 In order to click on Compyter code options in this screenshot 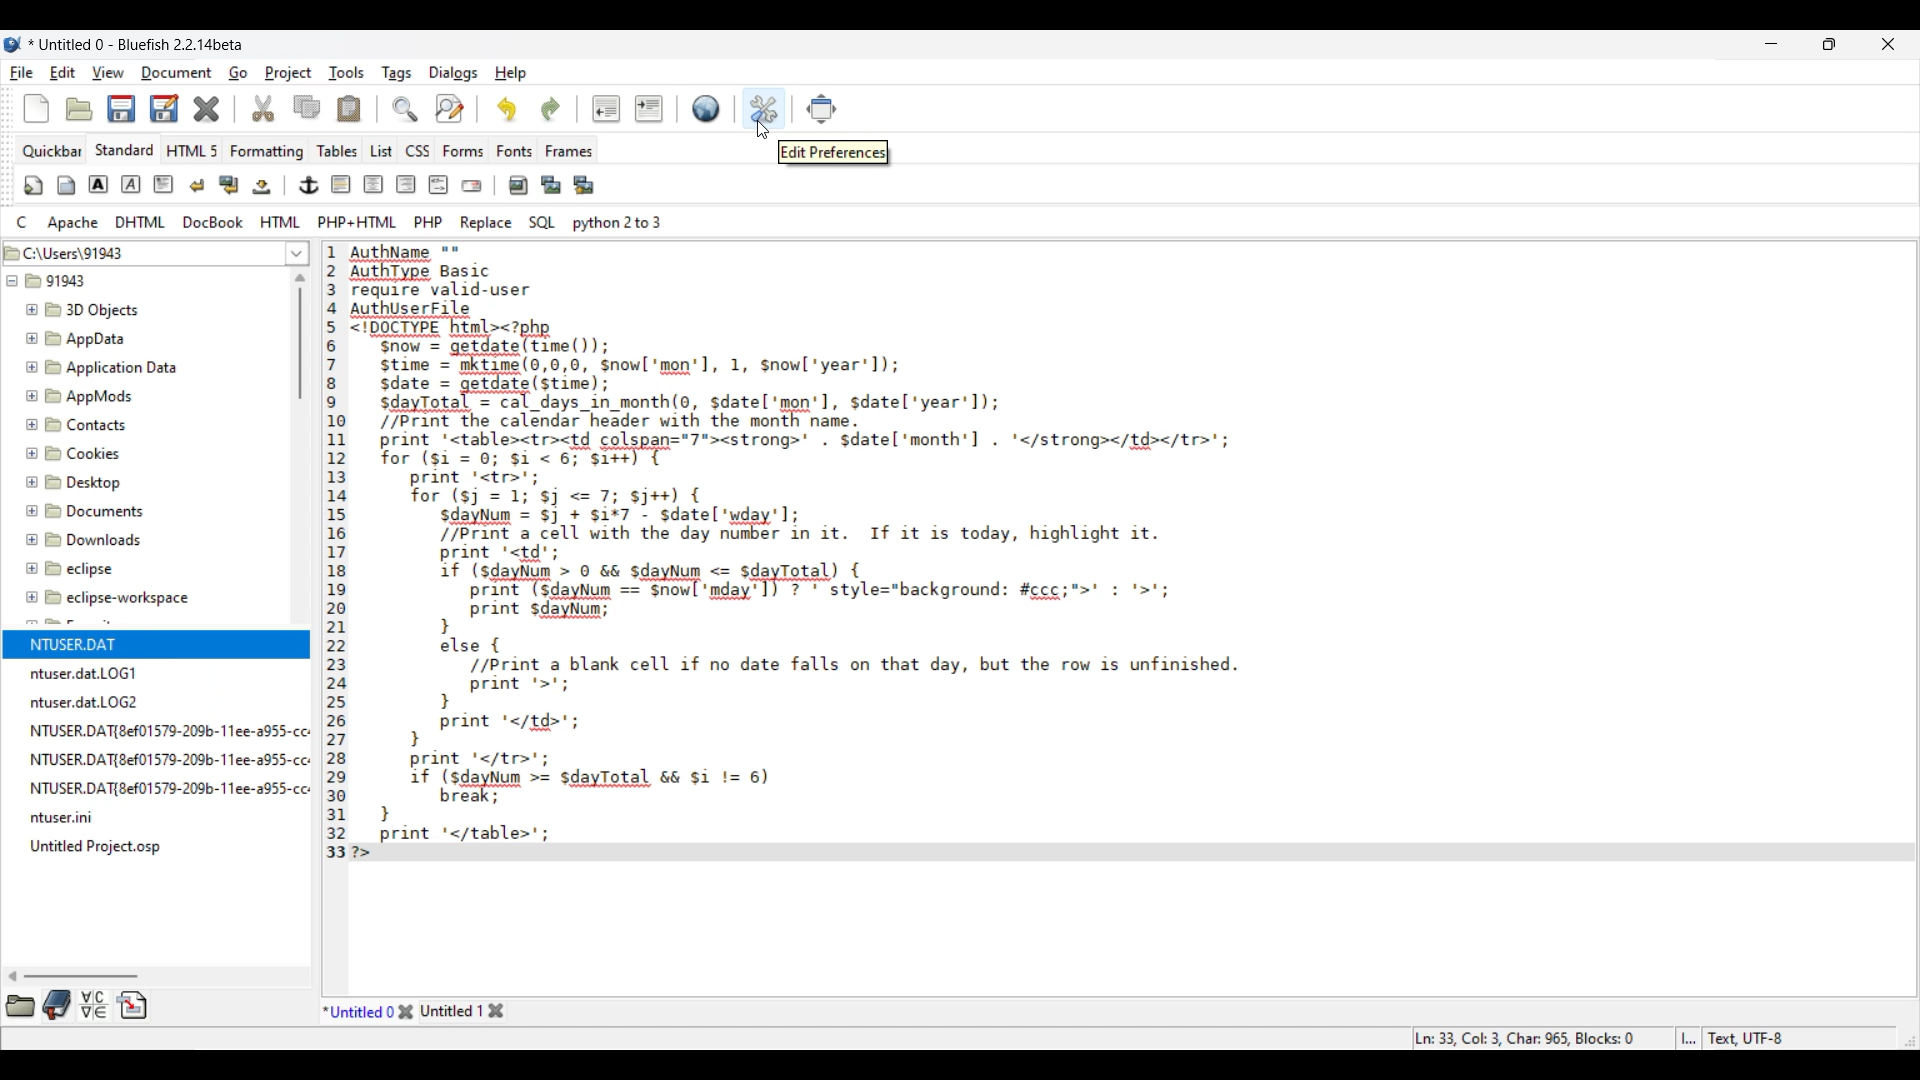, I will do `click(339, 222)`.